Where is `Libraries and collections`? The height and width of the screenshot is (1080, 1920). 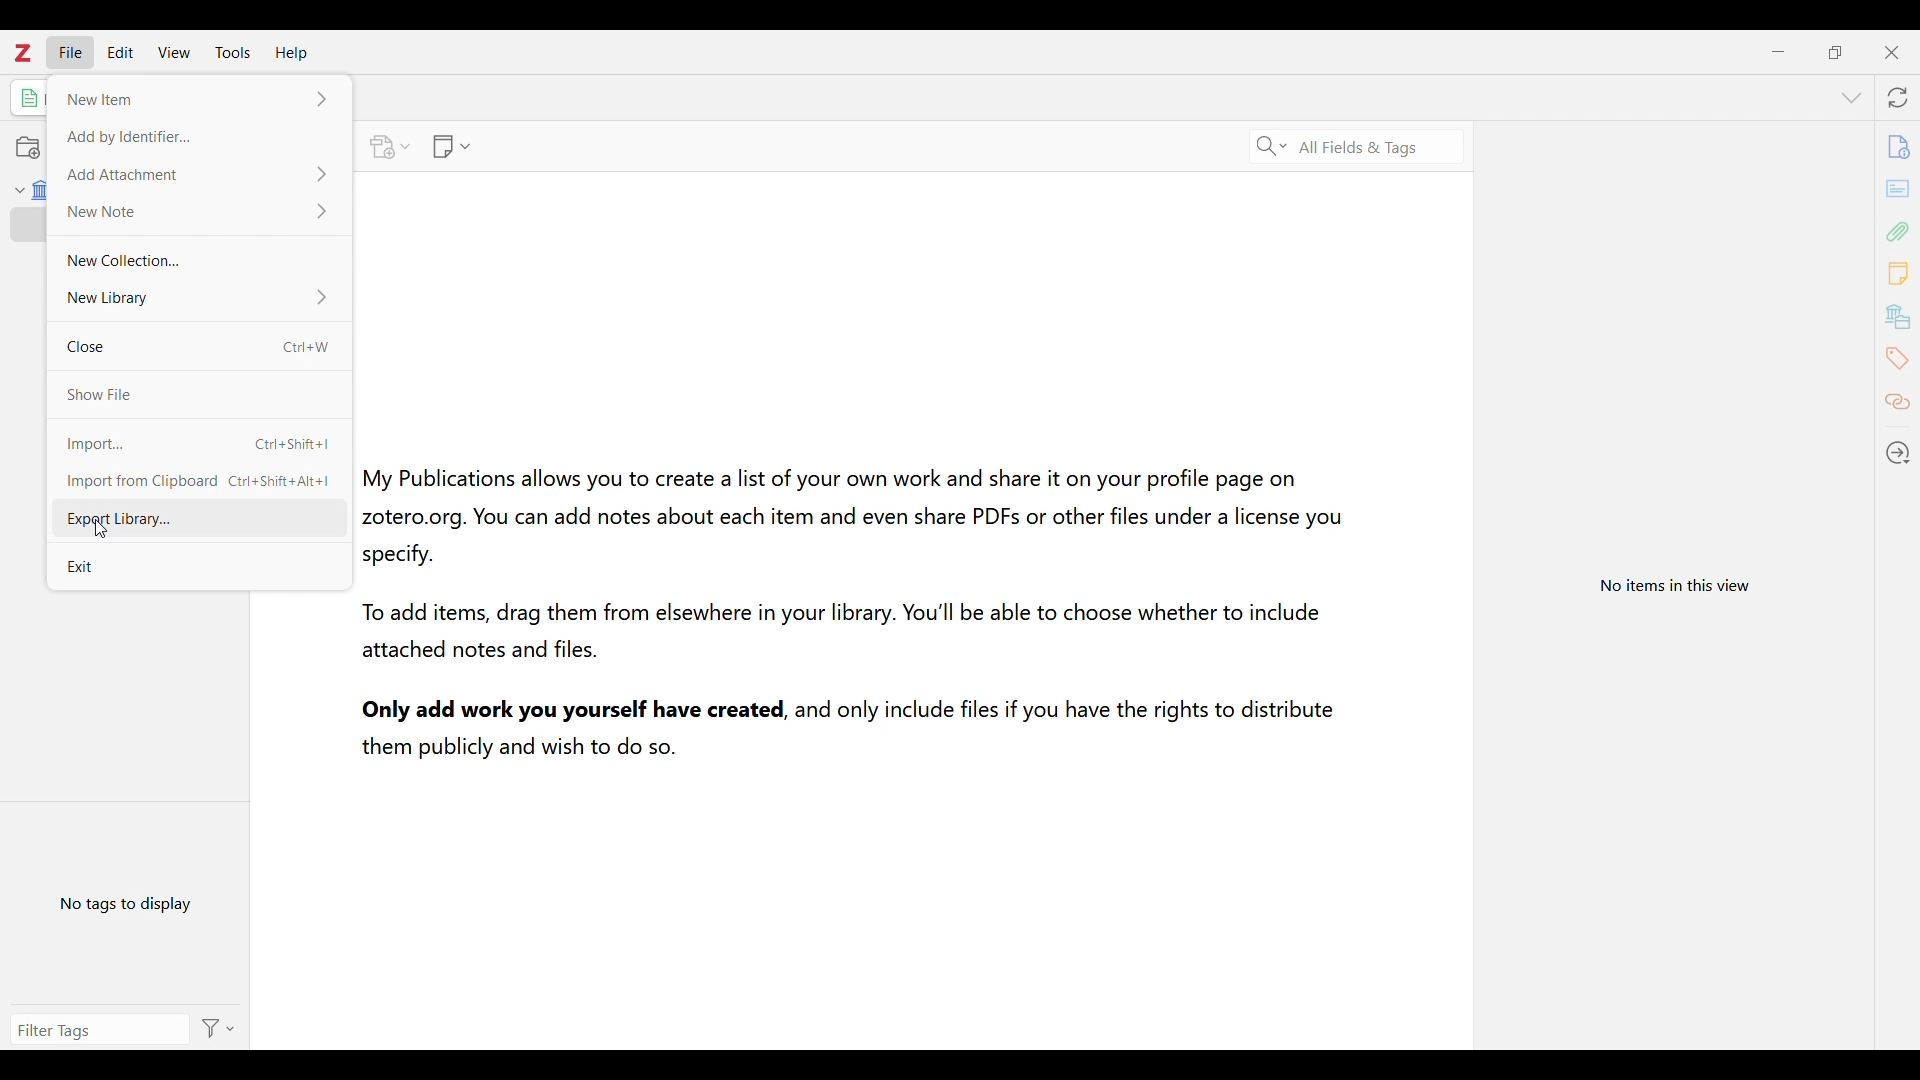 Libraries and collections is located at coordinates (1897, 315).